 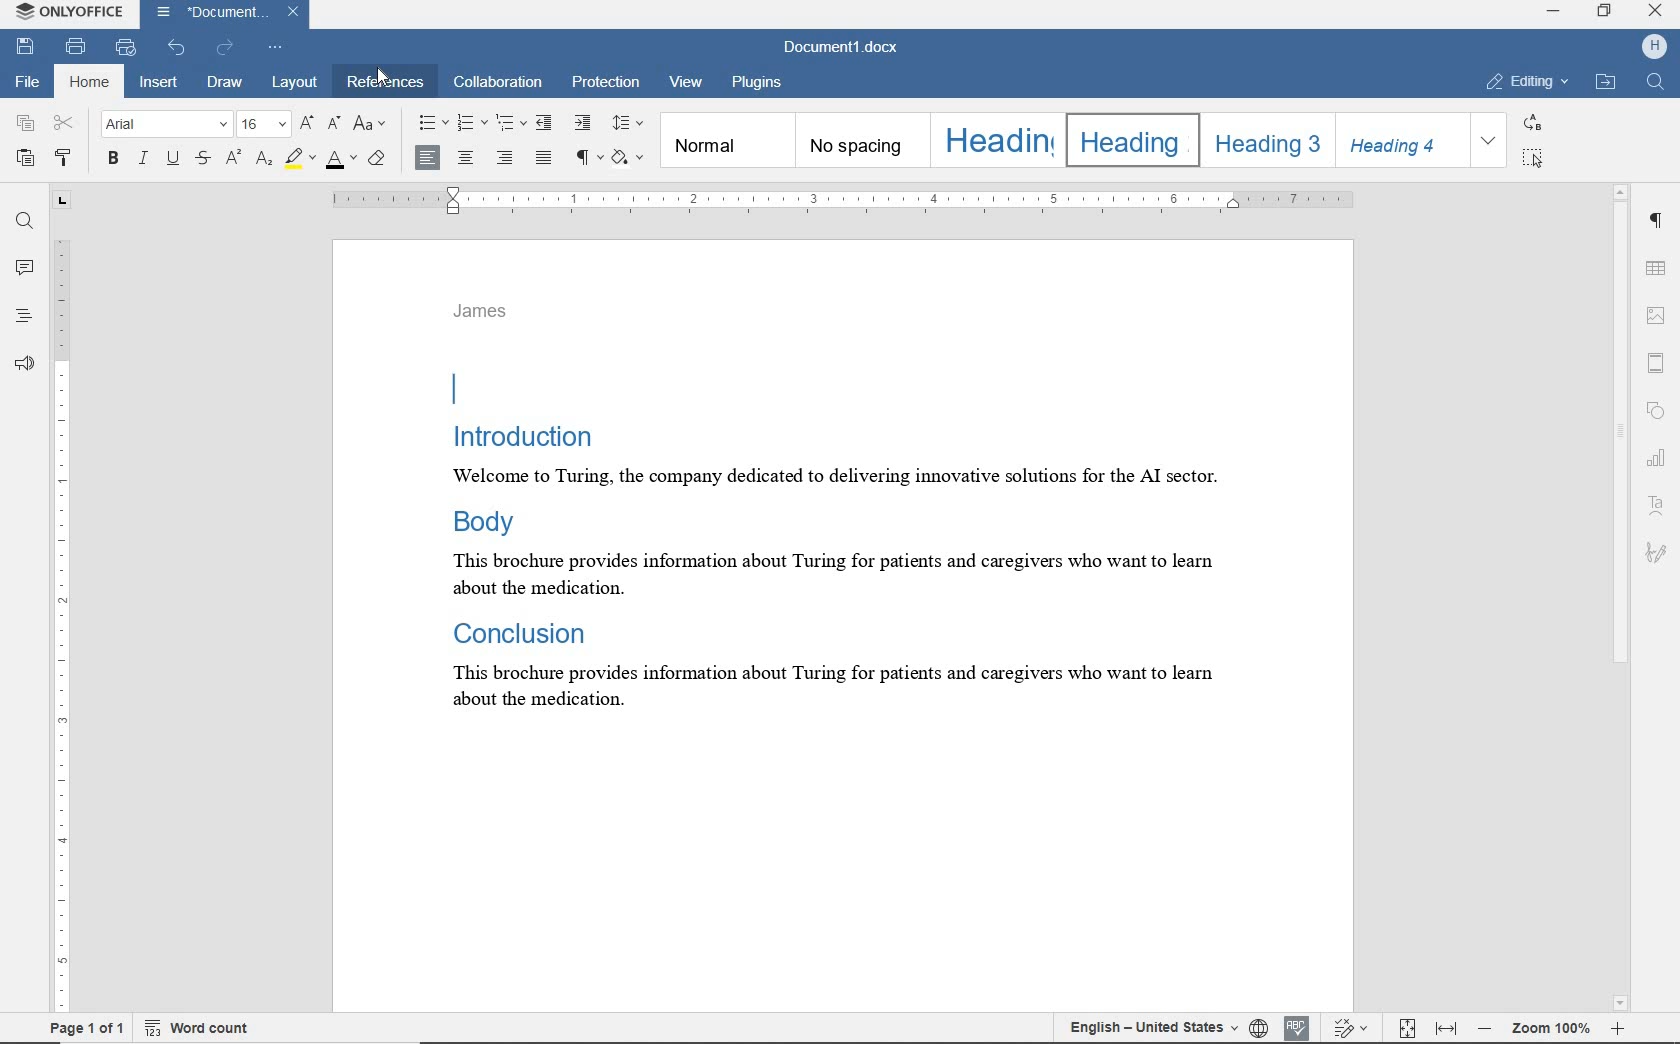 I want to click on shape, so click(x=1657, y=410).